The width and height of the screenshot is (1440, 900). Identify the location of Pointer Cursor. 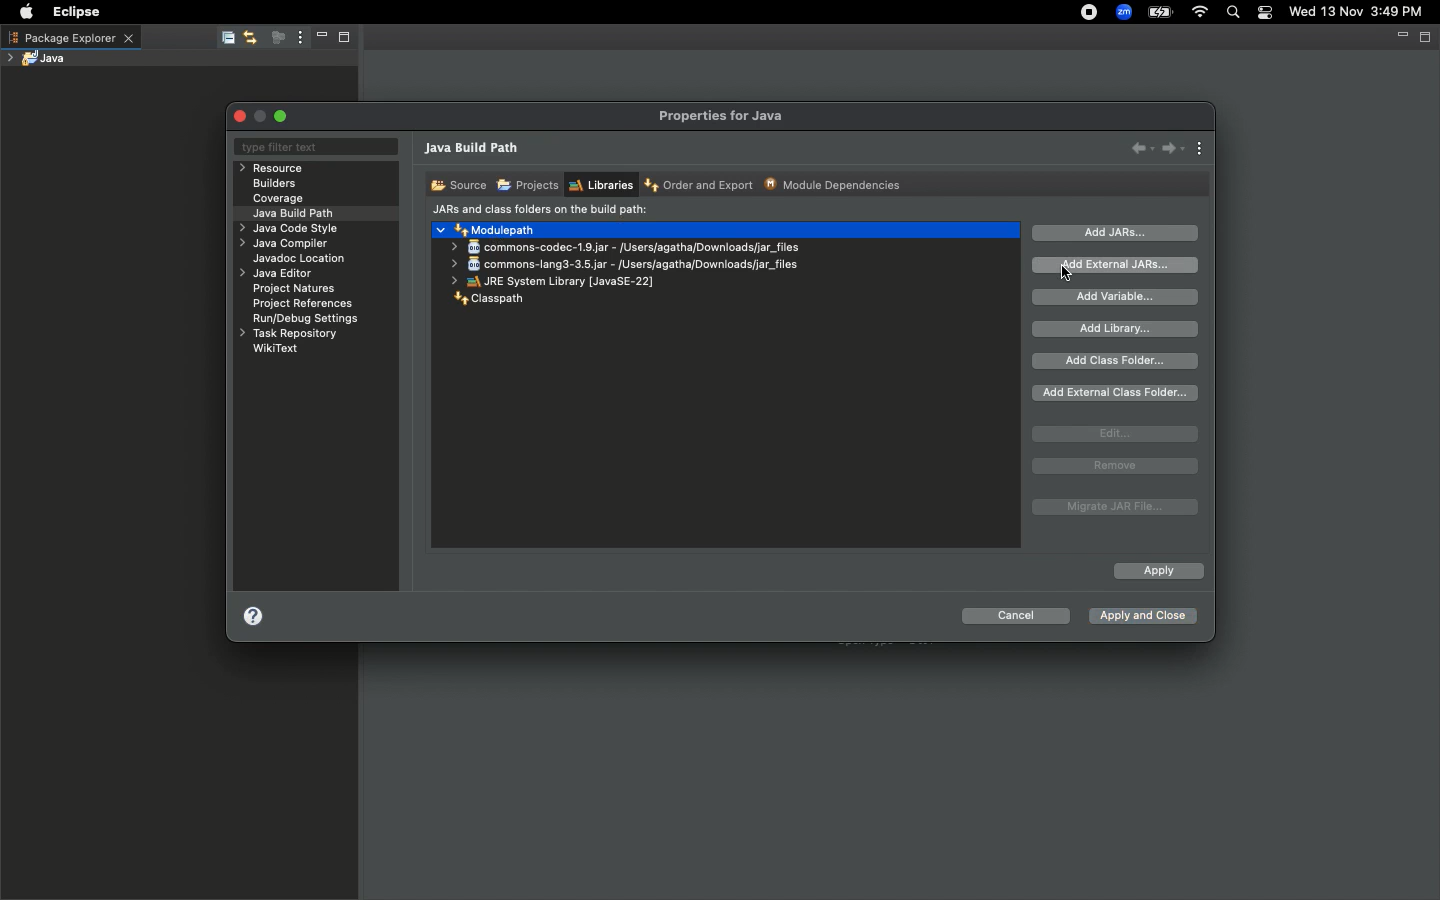
(1067, 278).